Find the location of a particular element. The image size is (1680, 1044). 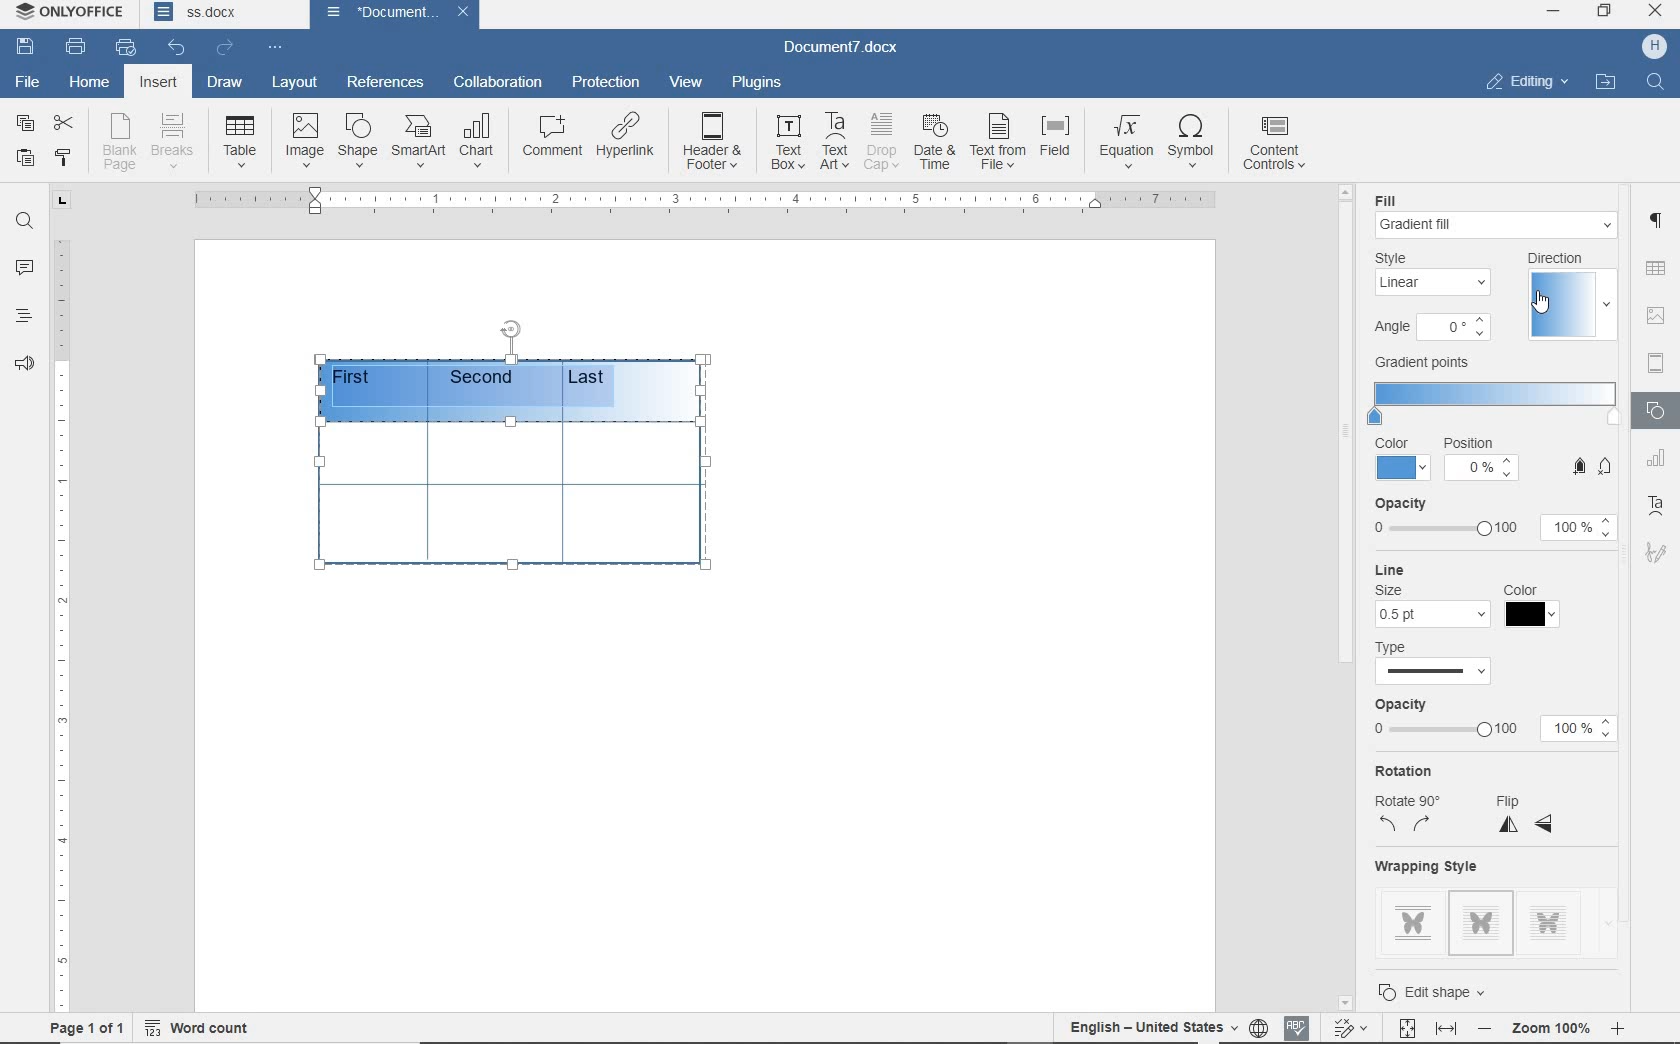

protection is located at coordinates (605, 83).